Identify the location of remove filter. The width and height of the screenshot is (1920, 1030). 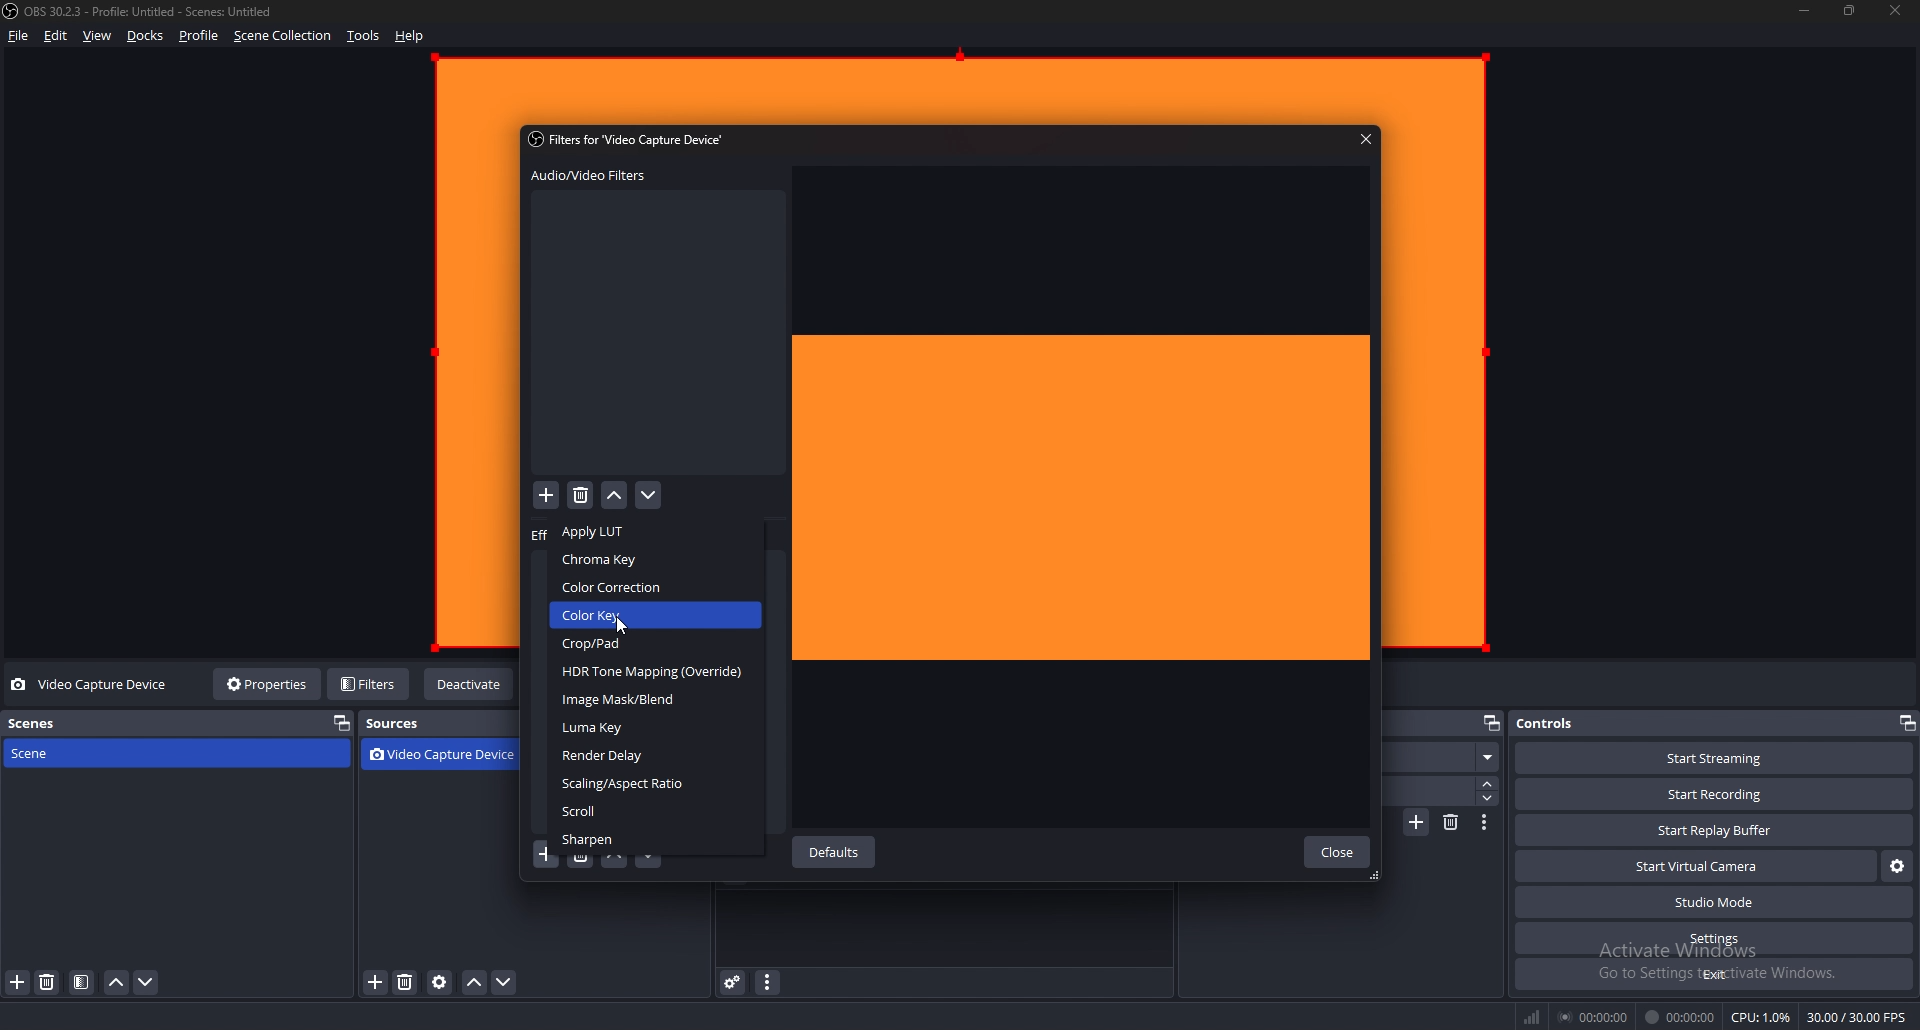
(580, 860).